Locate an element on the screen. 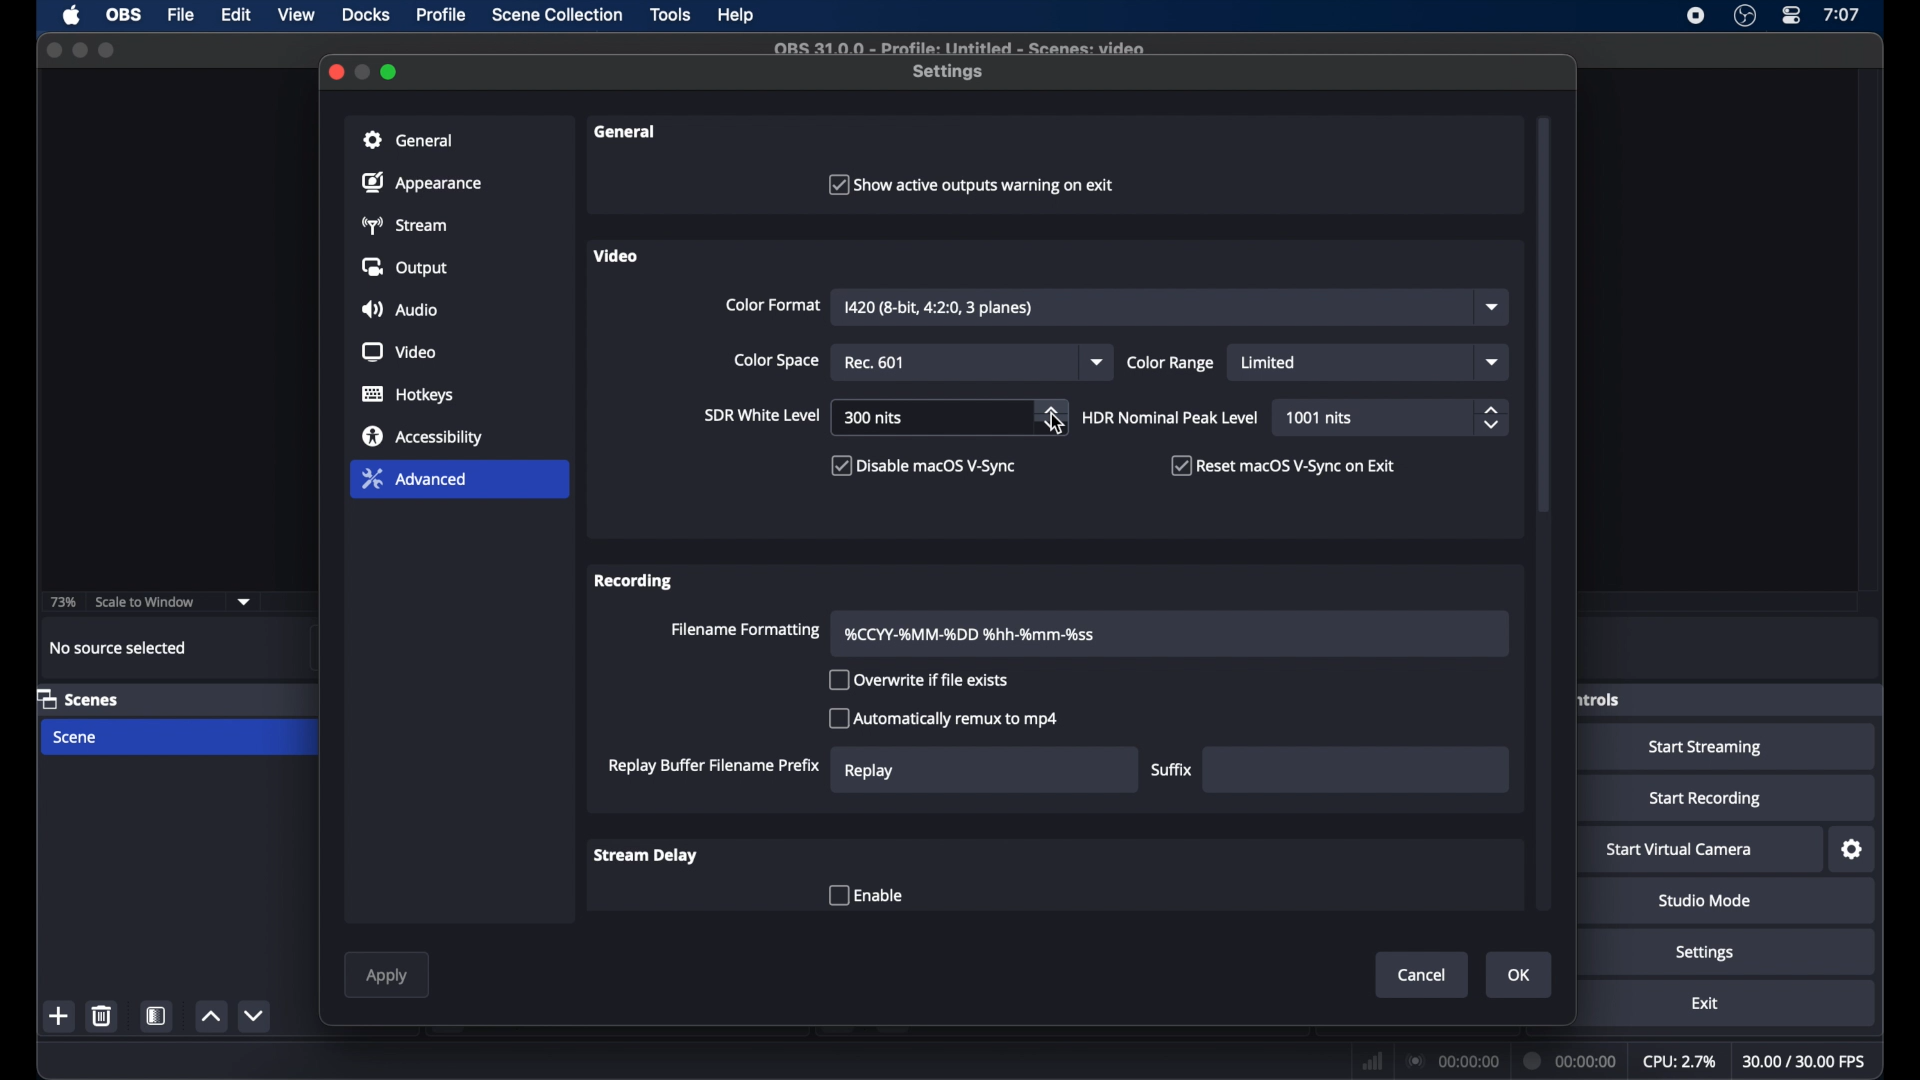 The width and height of the screenshot is (1920, 1080). video is located at coordinates (616, 256).